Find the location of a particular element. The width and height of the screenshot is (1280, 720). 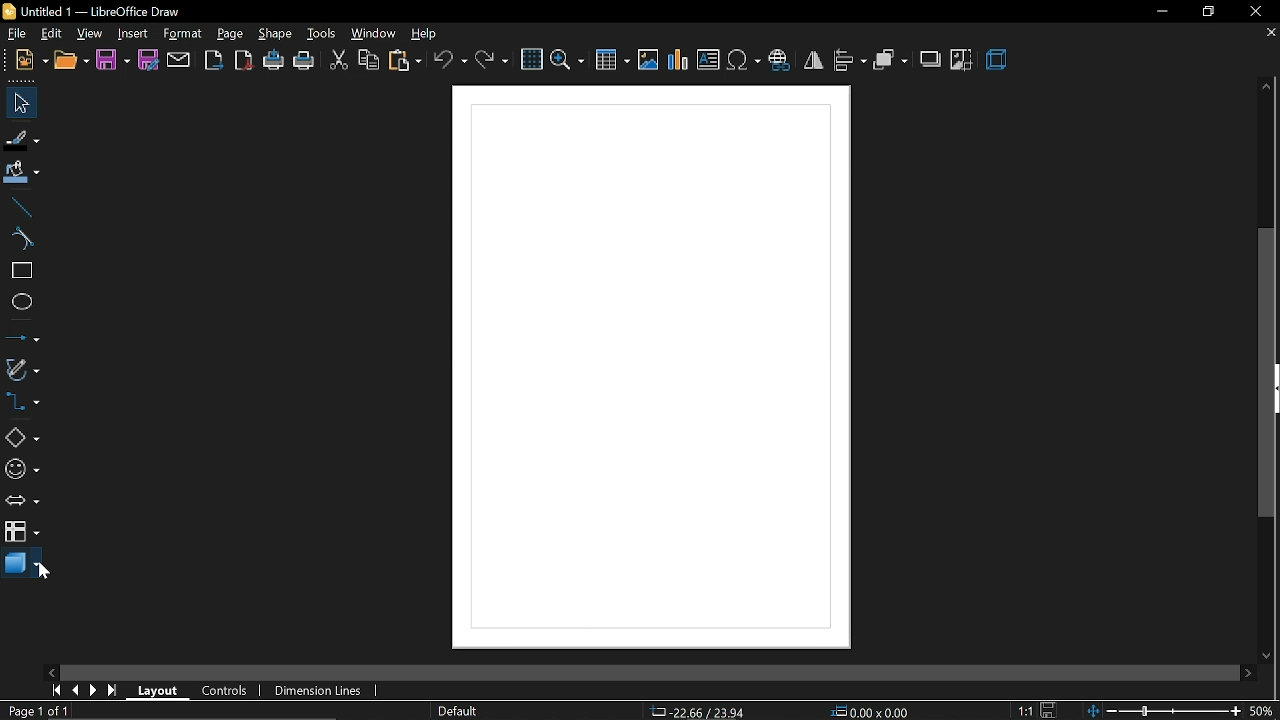

previous page is located at coordinates (77, 690).